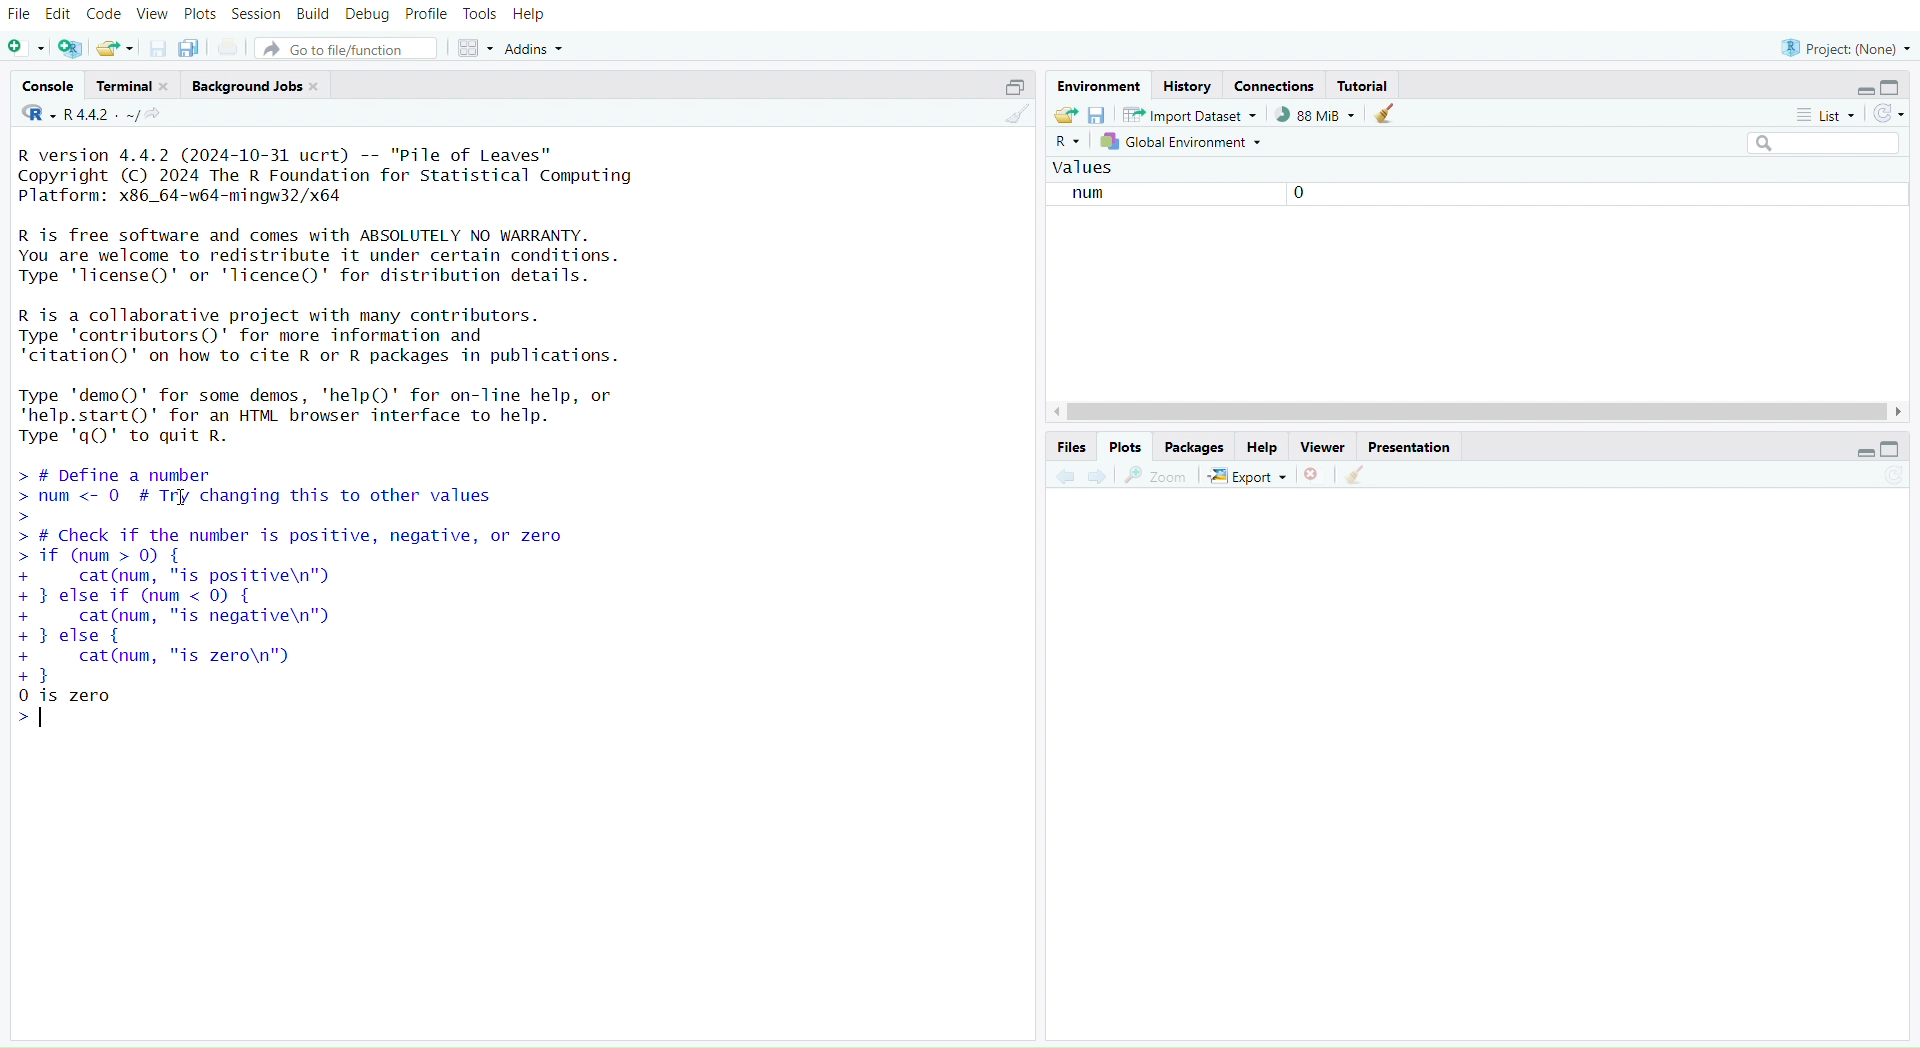 This screenshot has width=1920, height=1048. I want to click on tutorial, so click(1364, 85).